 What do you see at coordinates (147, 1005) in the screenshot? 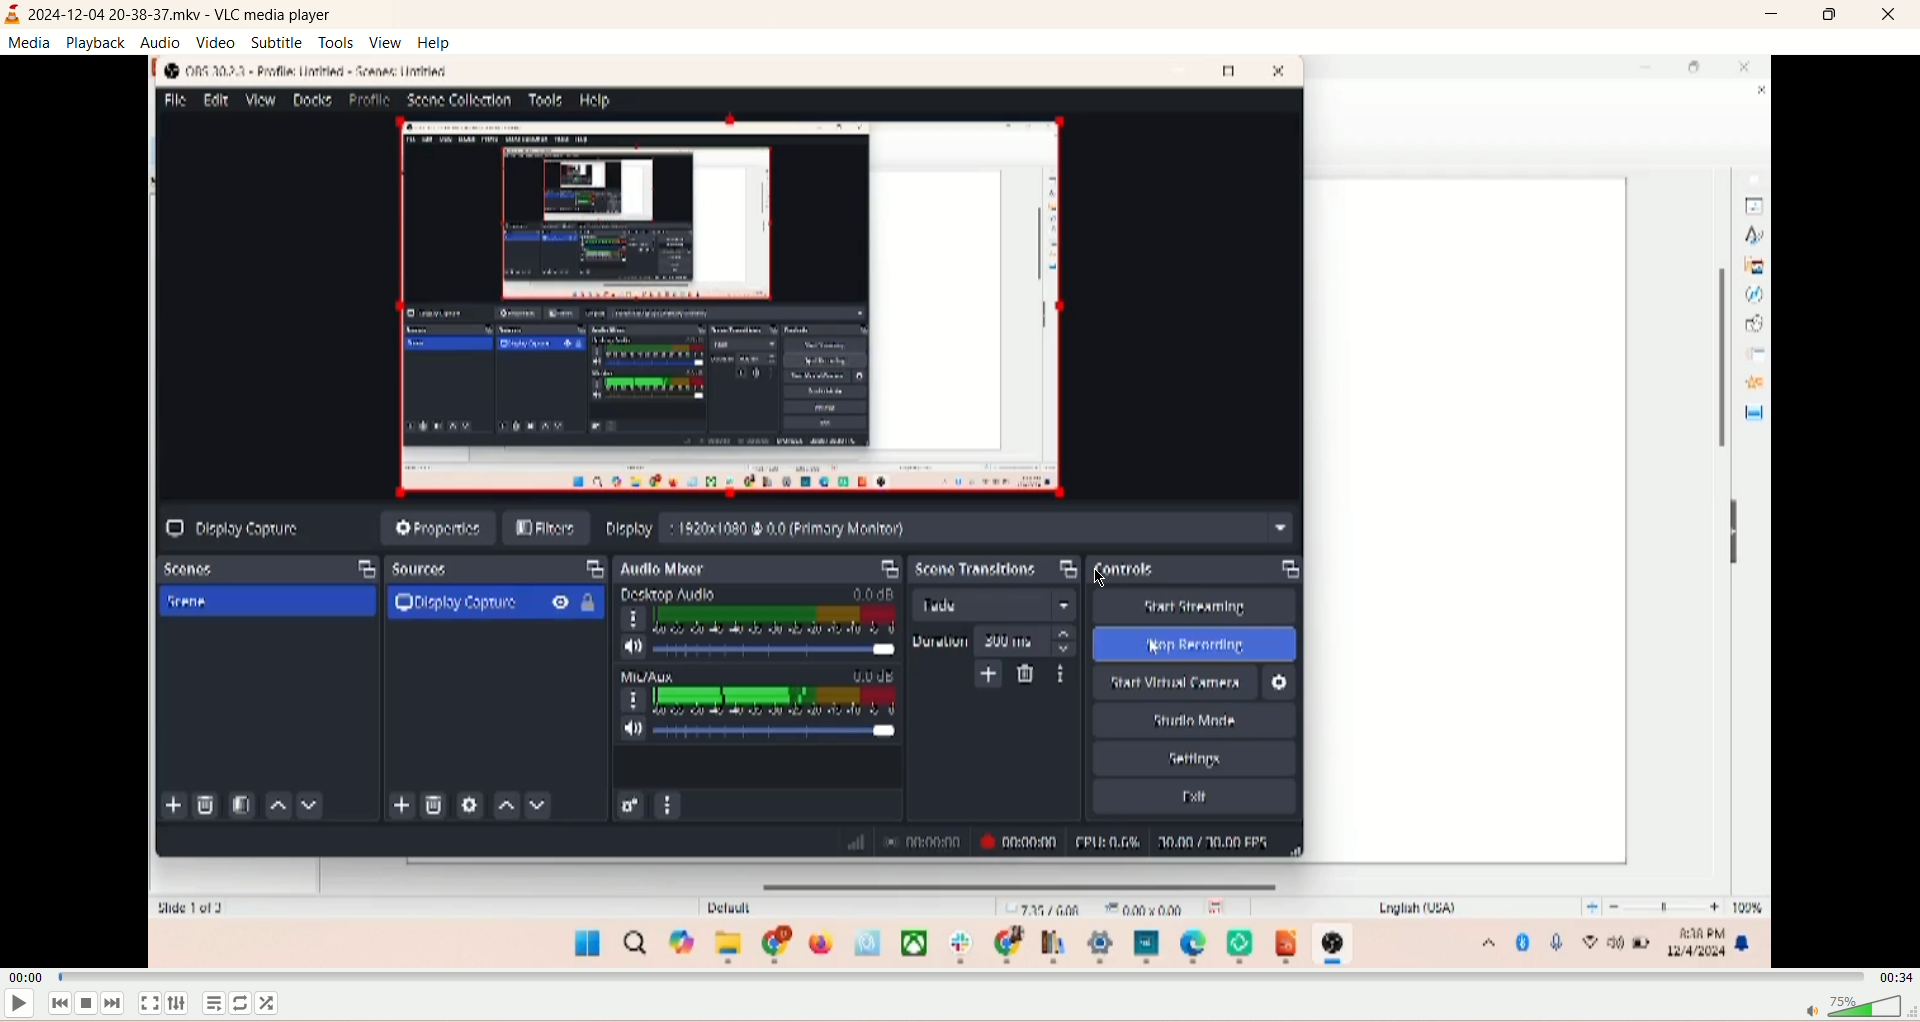
I see `full screen` at bounding box center [147, 1005].